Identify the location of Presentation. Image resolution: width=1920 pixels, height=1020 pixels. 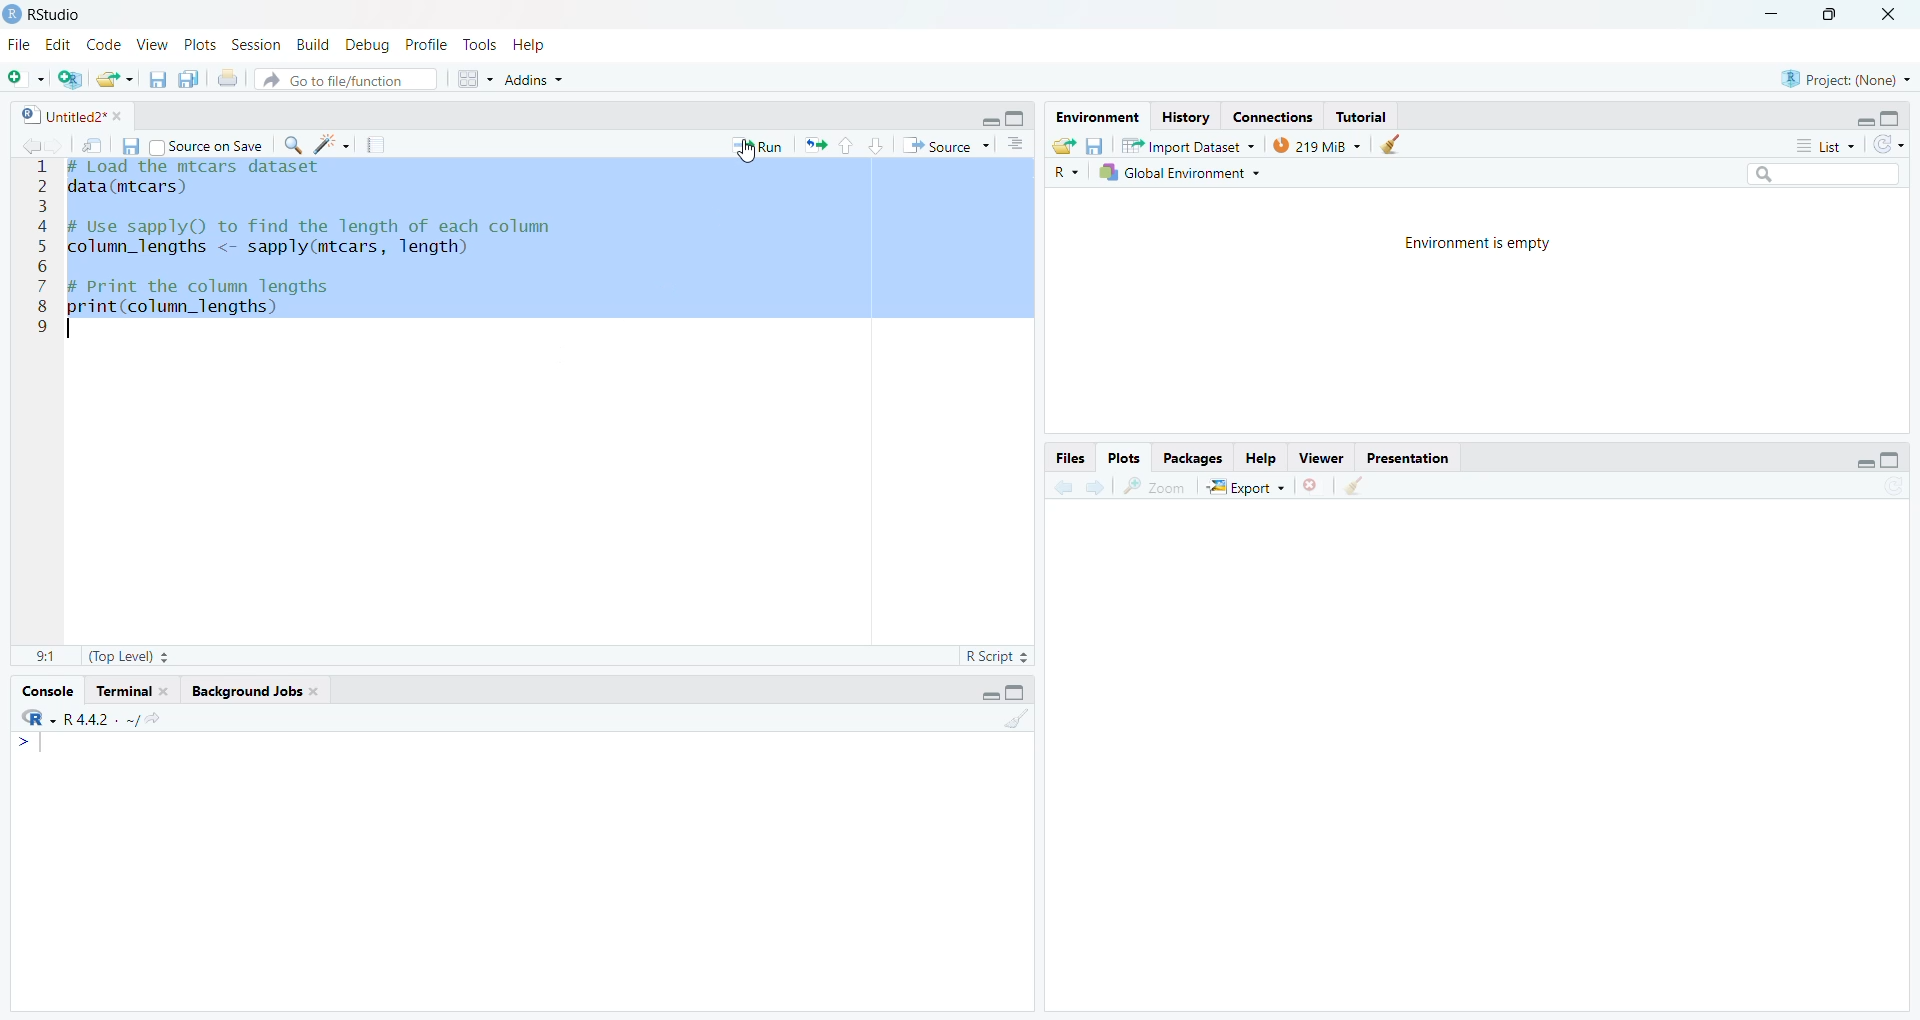
(1408, 458).